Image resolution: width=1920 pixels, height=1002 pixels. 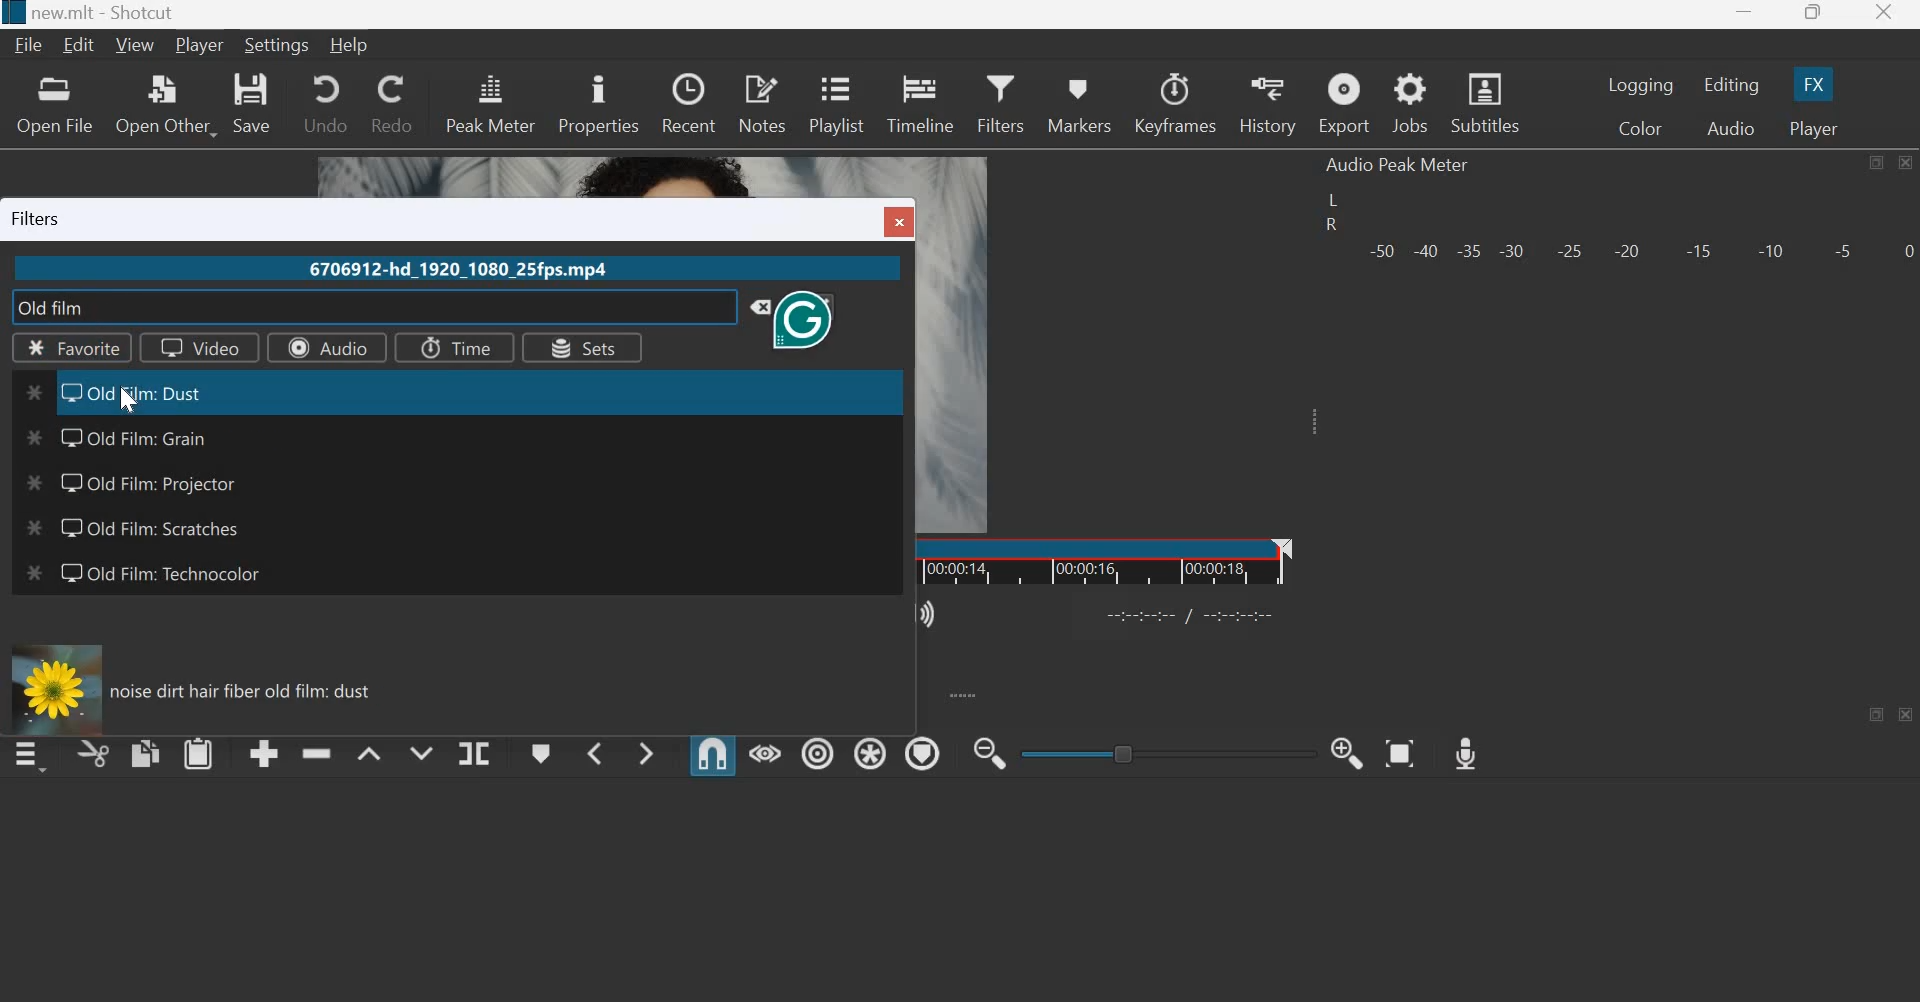 What do you see at coordinates (43, 218) in the screenshot?
I see `Filters` at bounding box center [43, 218].